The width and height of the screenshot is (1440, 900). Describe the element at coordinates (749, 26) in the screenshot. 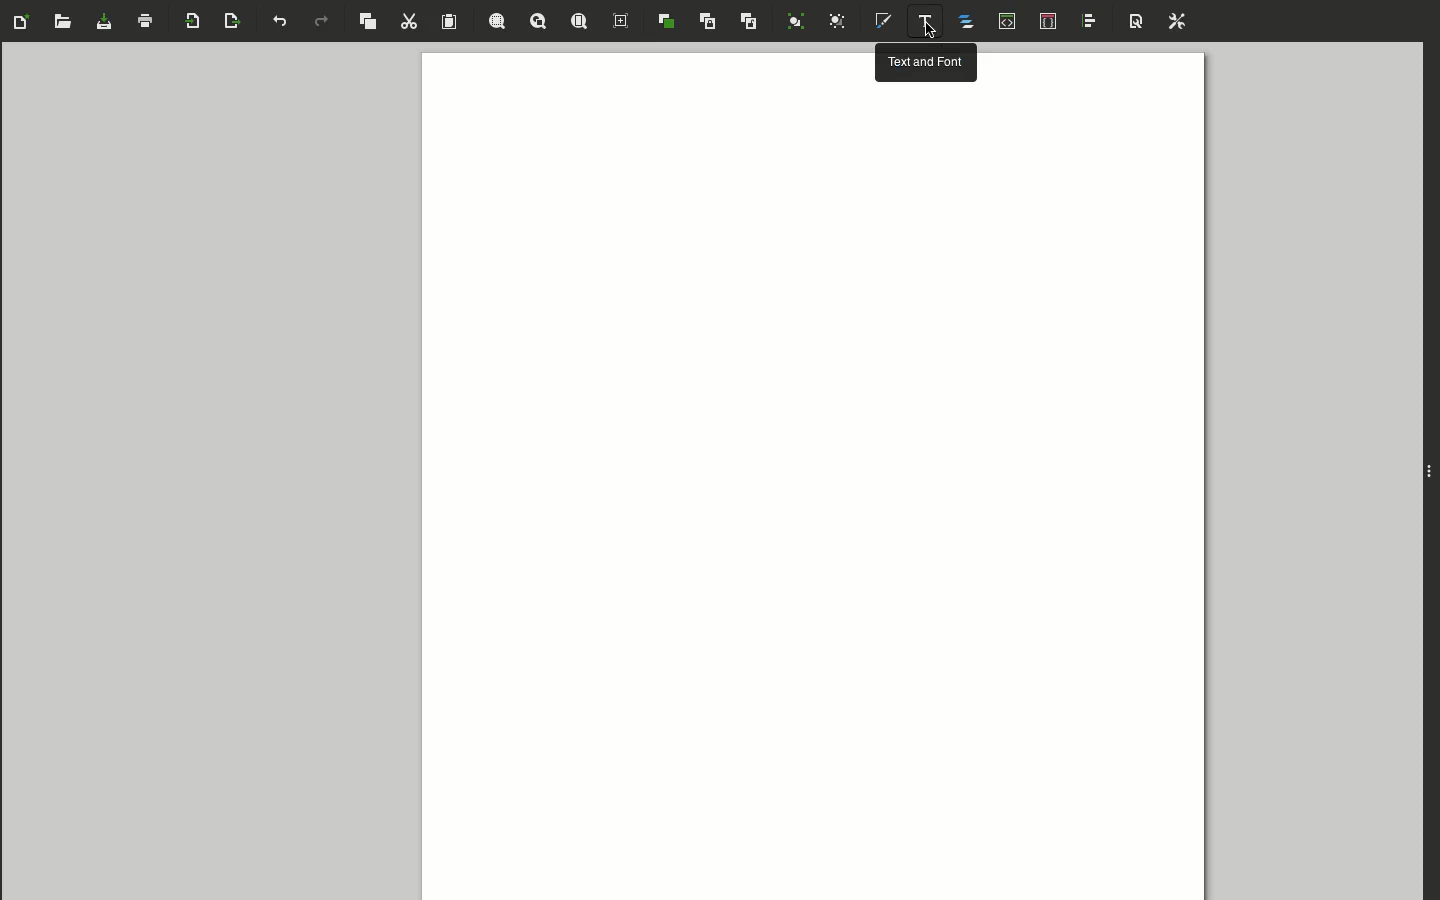

I see `Unlink clone` at that location.